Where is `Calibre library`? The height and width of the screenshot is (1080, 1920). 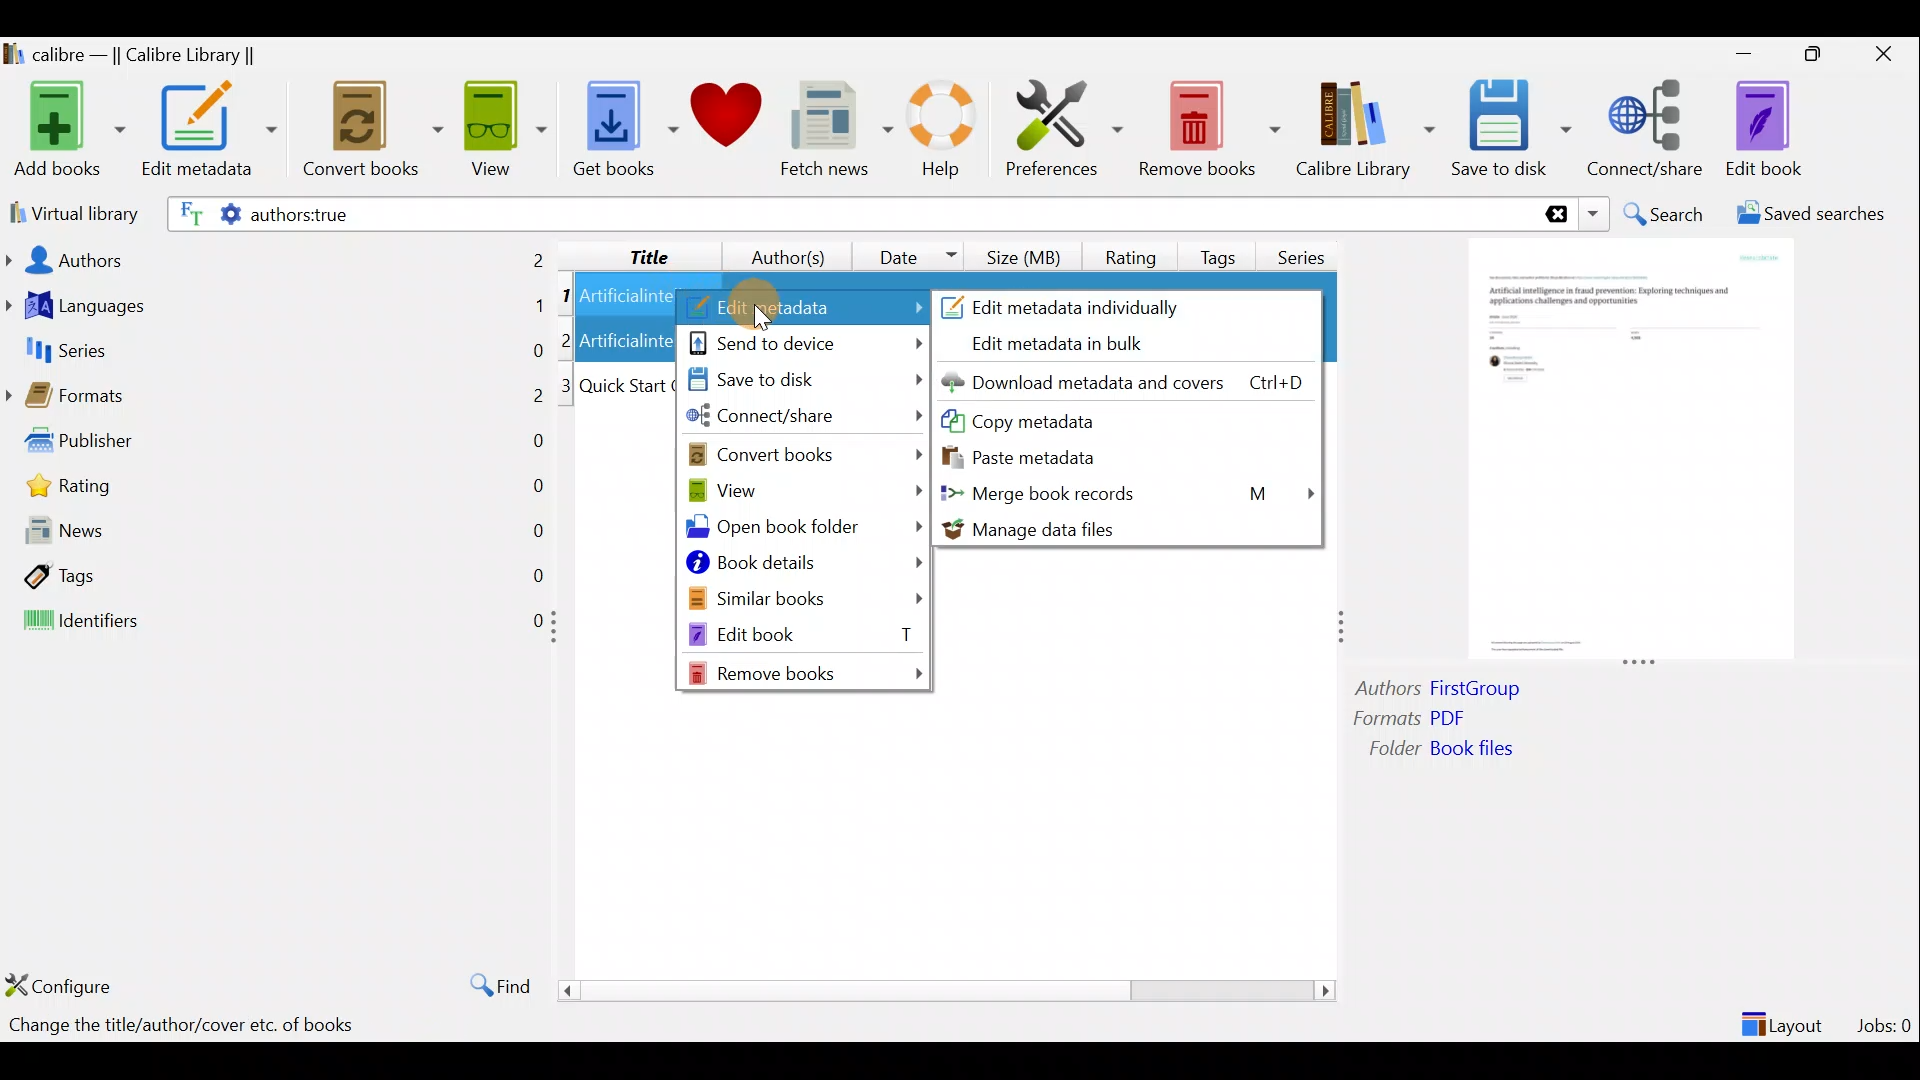 Calibre library is located at coordinates (1364, 125).